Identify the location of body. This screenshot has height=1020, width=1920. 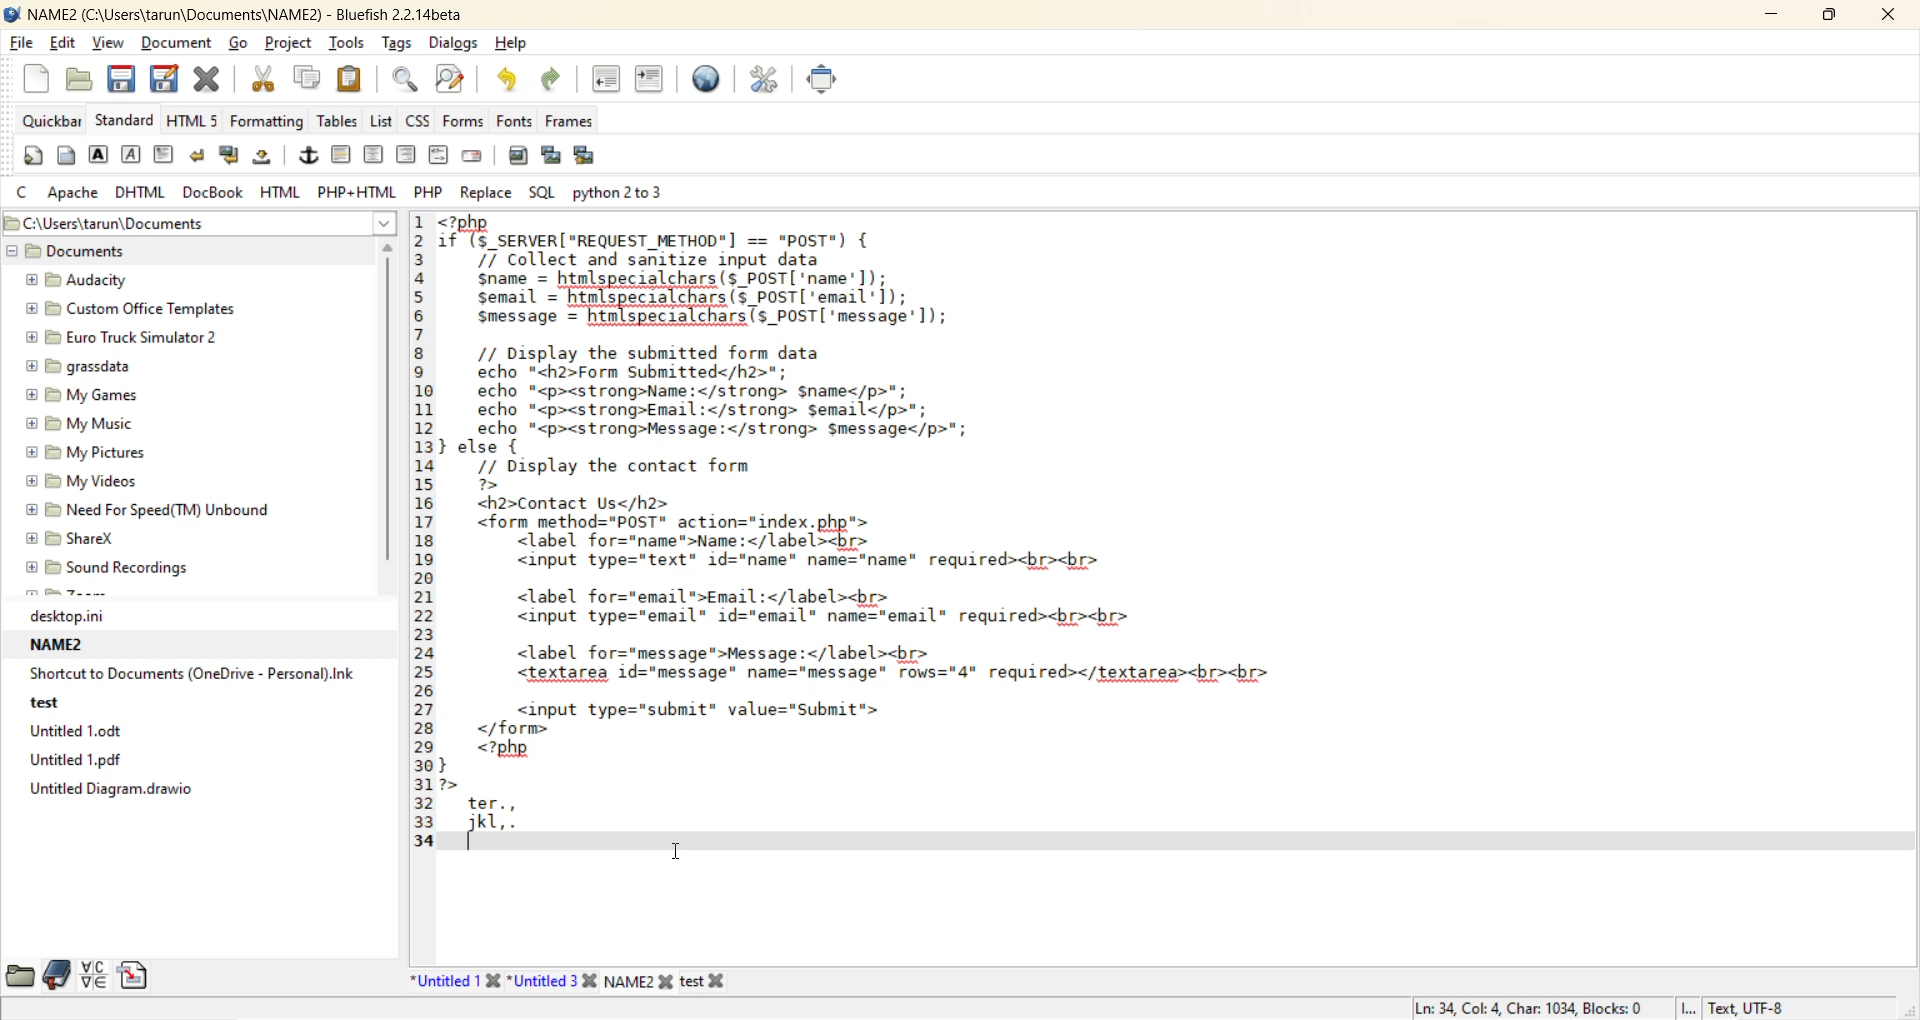
(64, 155).